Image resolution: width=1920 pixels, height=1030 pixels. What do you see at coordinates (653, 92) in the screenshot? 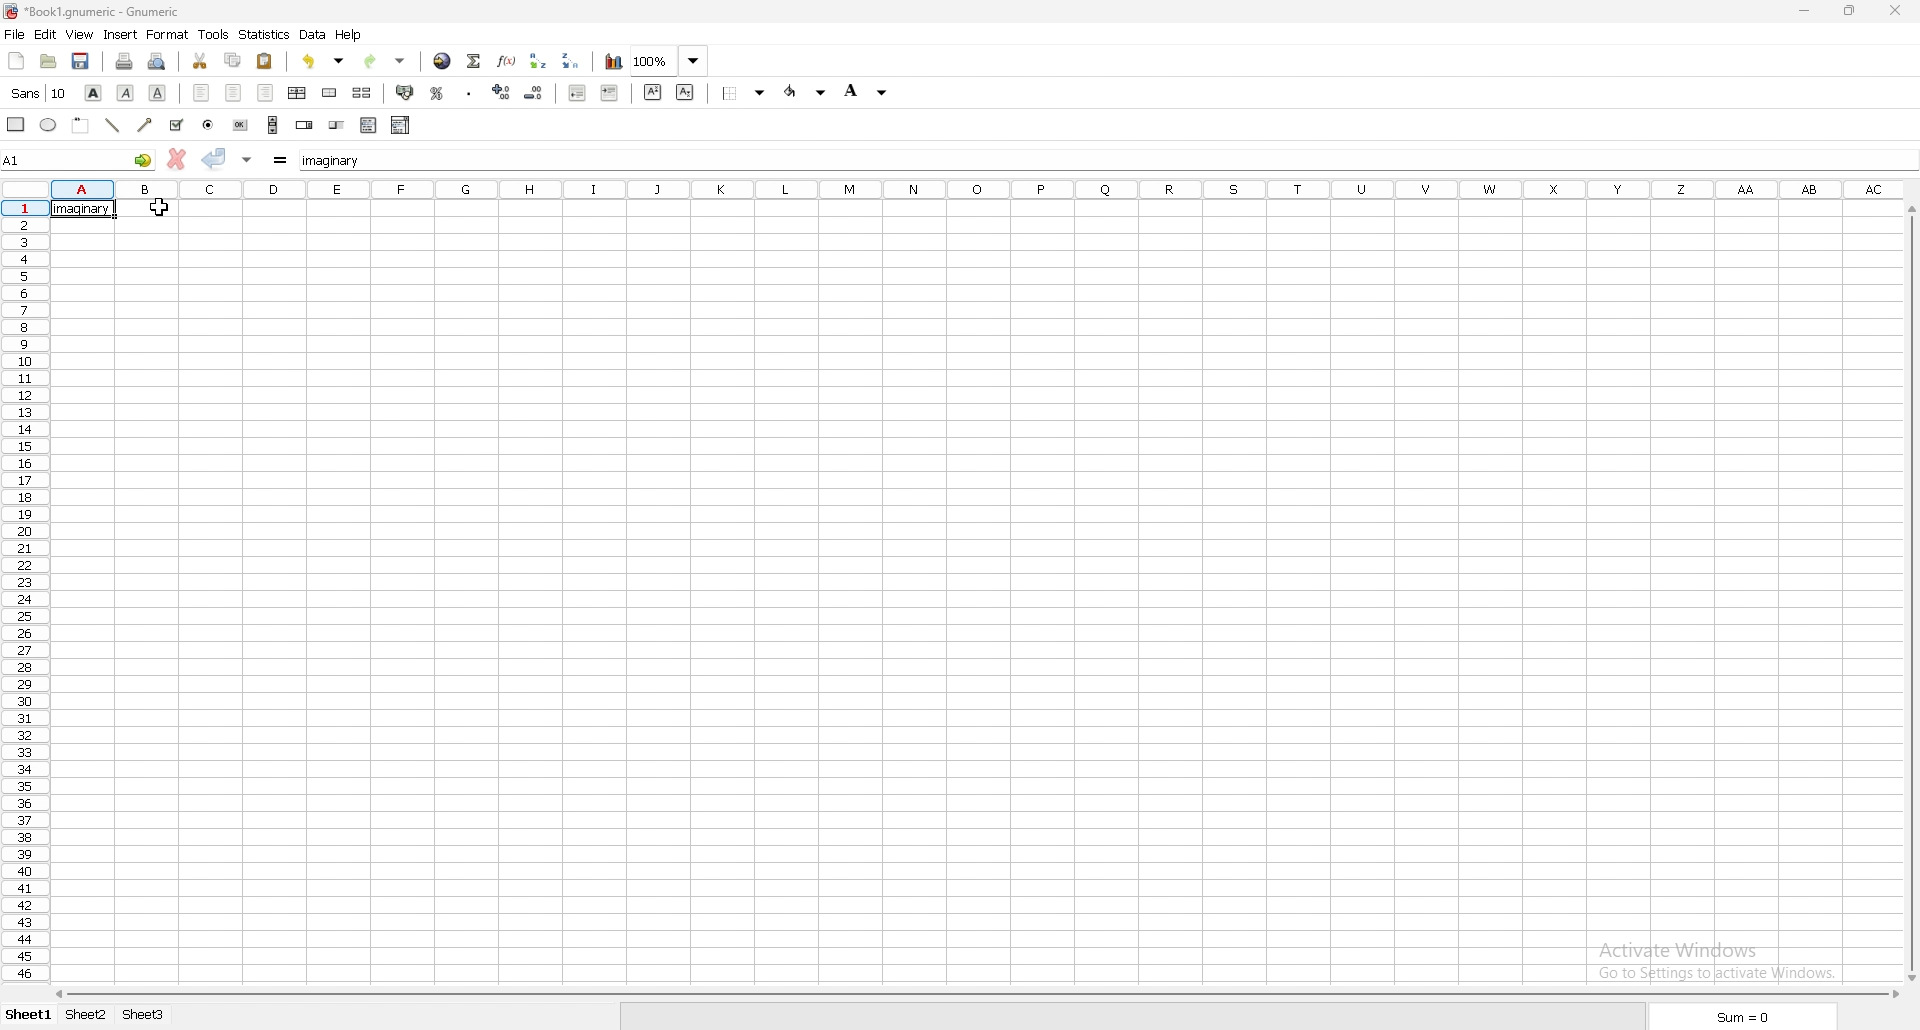
I see `superscript` at bounding box center [653, 92].